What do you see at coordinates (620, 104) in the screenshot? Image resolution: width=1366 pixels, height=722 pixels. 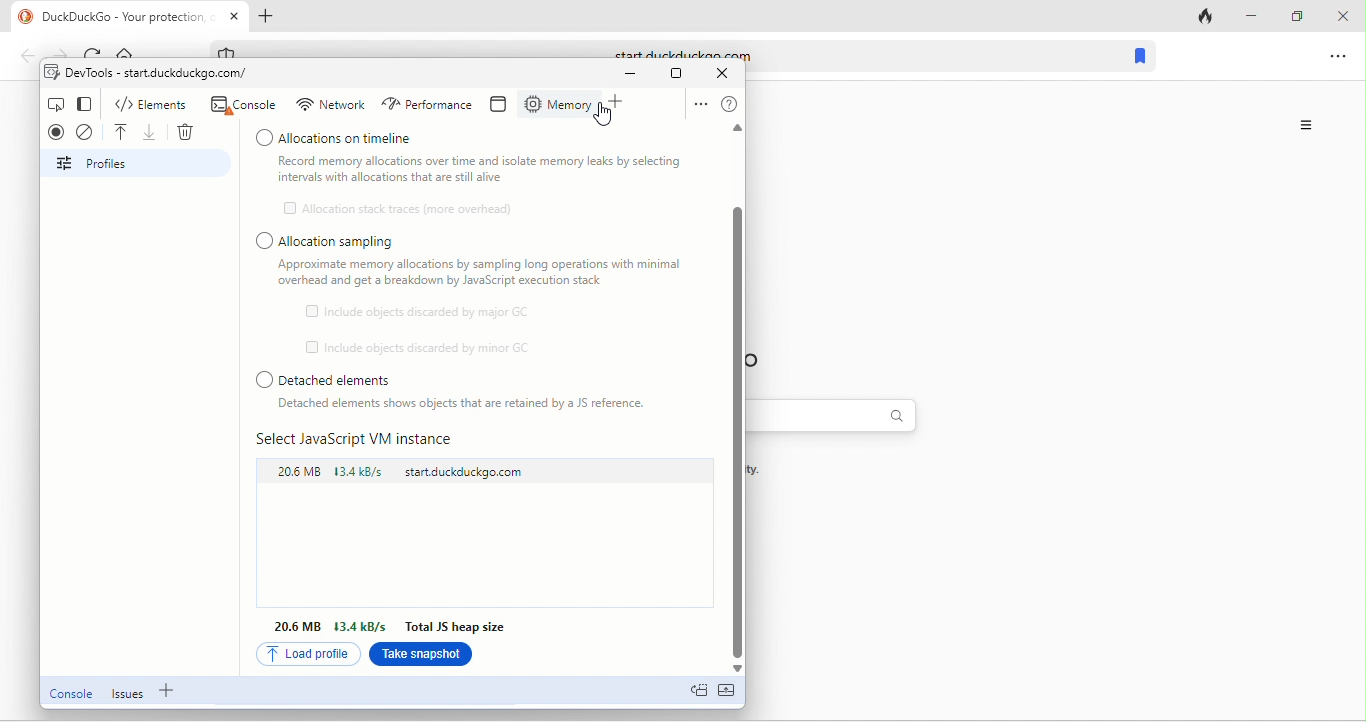 I see `add` at bounding box center [620, 104].